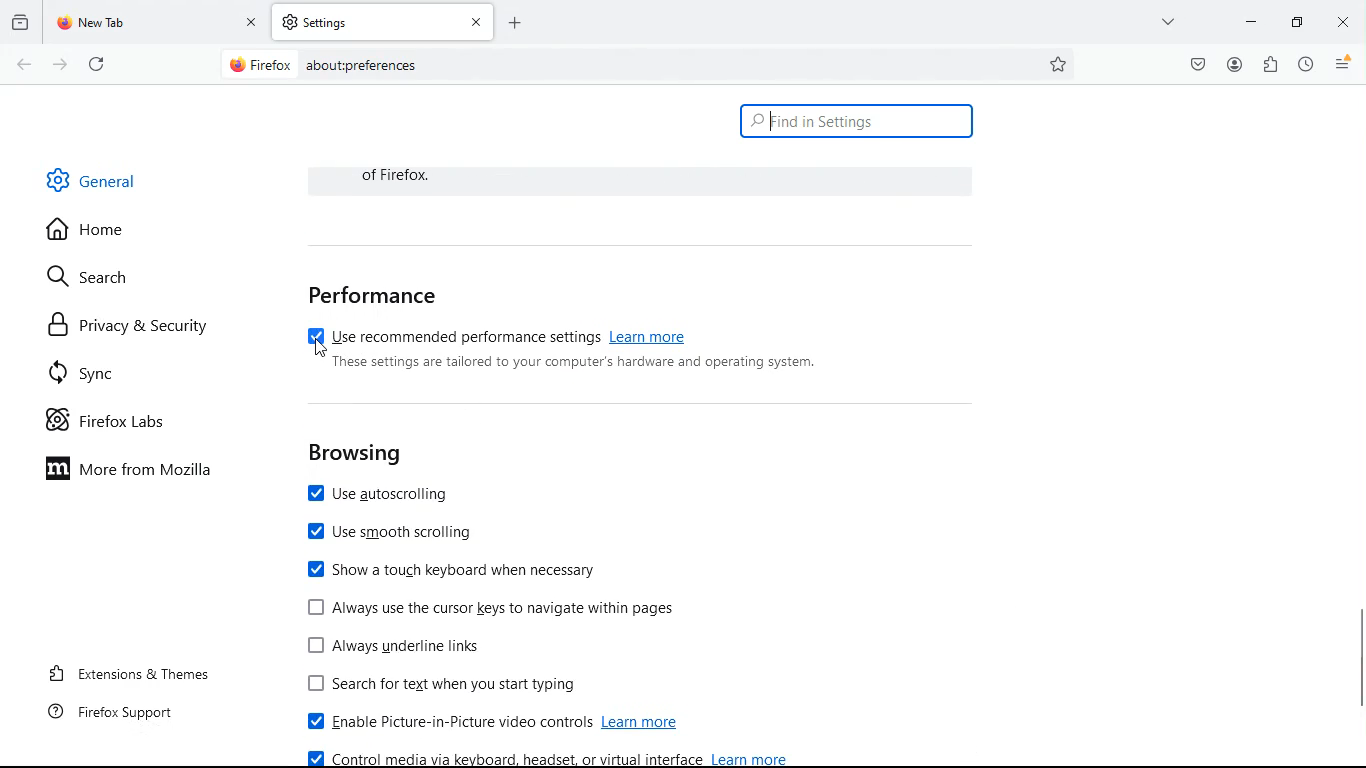 The image size is (1366, 768). I want to click on minimize, so click(1251, 21).